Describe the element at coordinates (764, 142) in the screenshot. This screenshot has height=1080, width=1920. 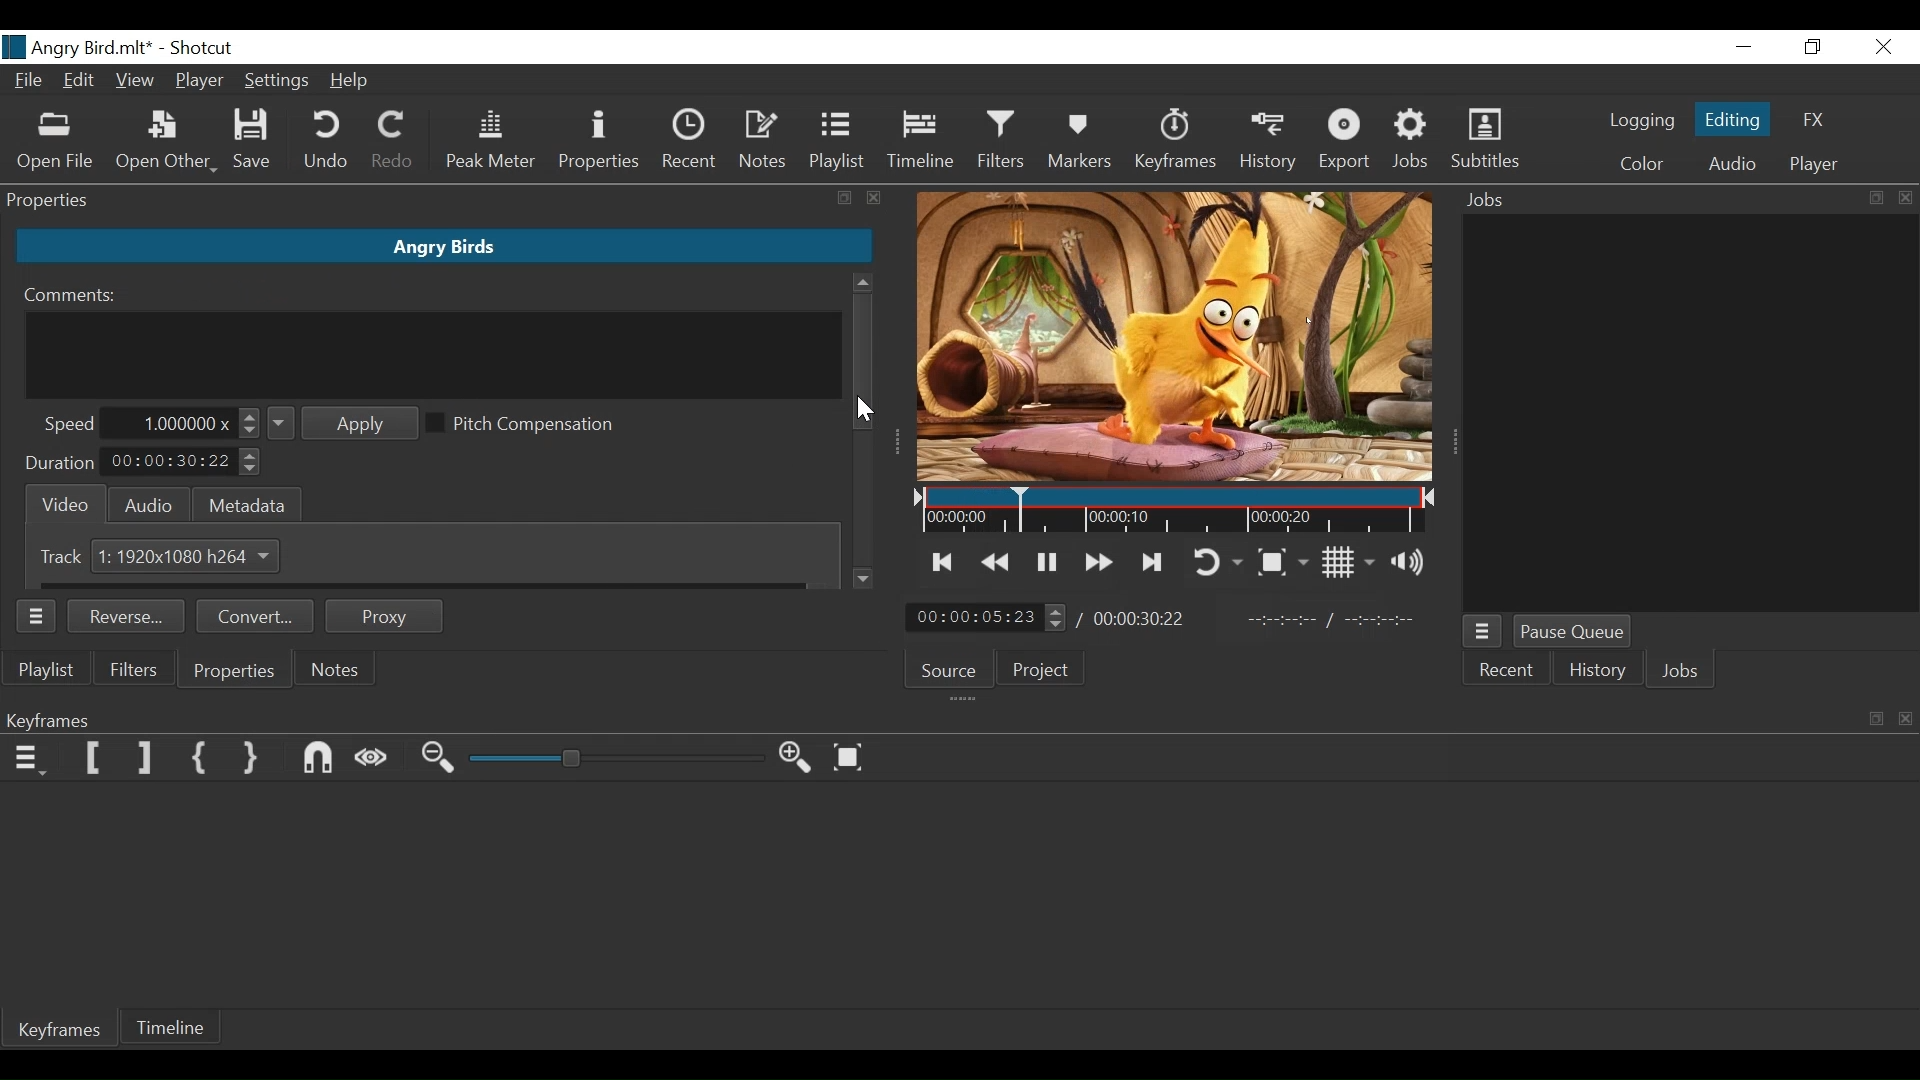
I see `Notes` at that location.